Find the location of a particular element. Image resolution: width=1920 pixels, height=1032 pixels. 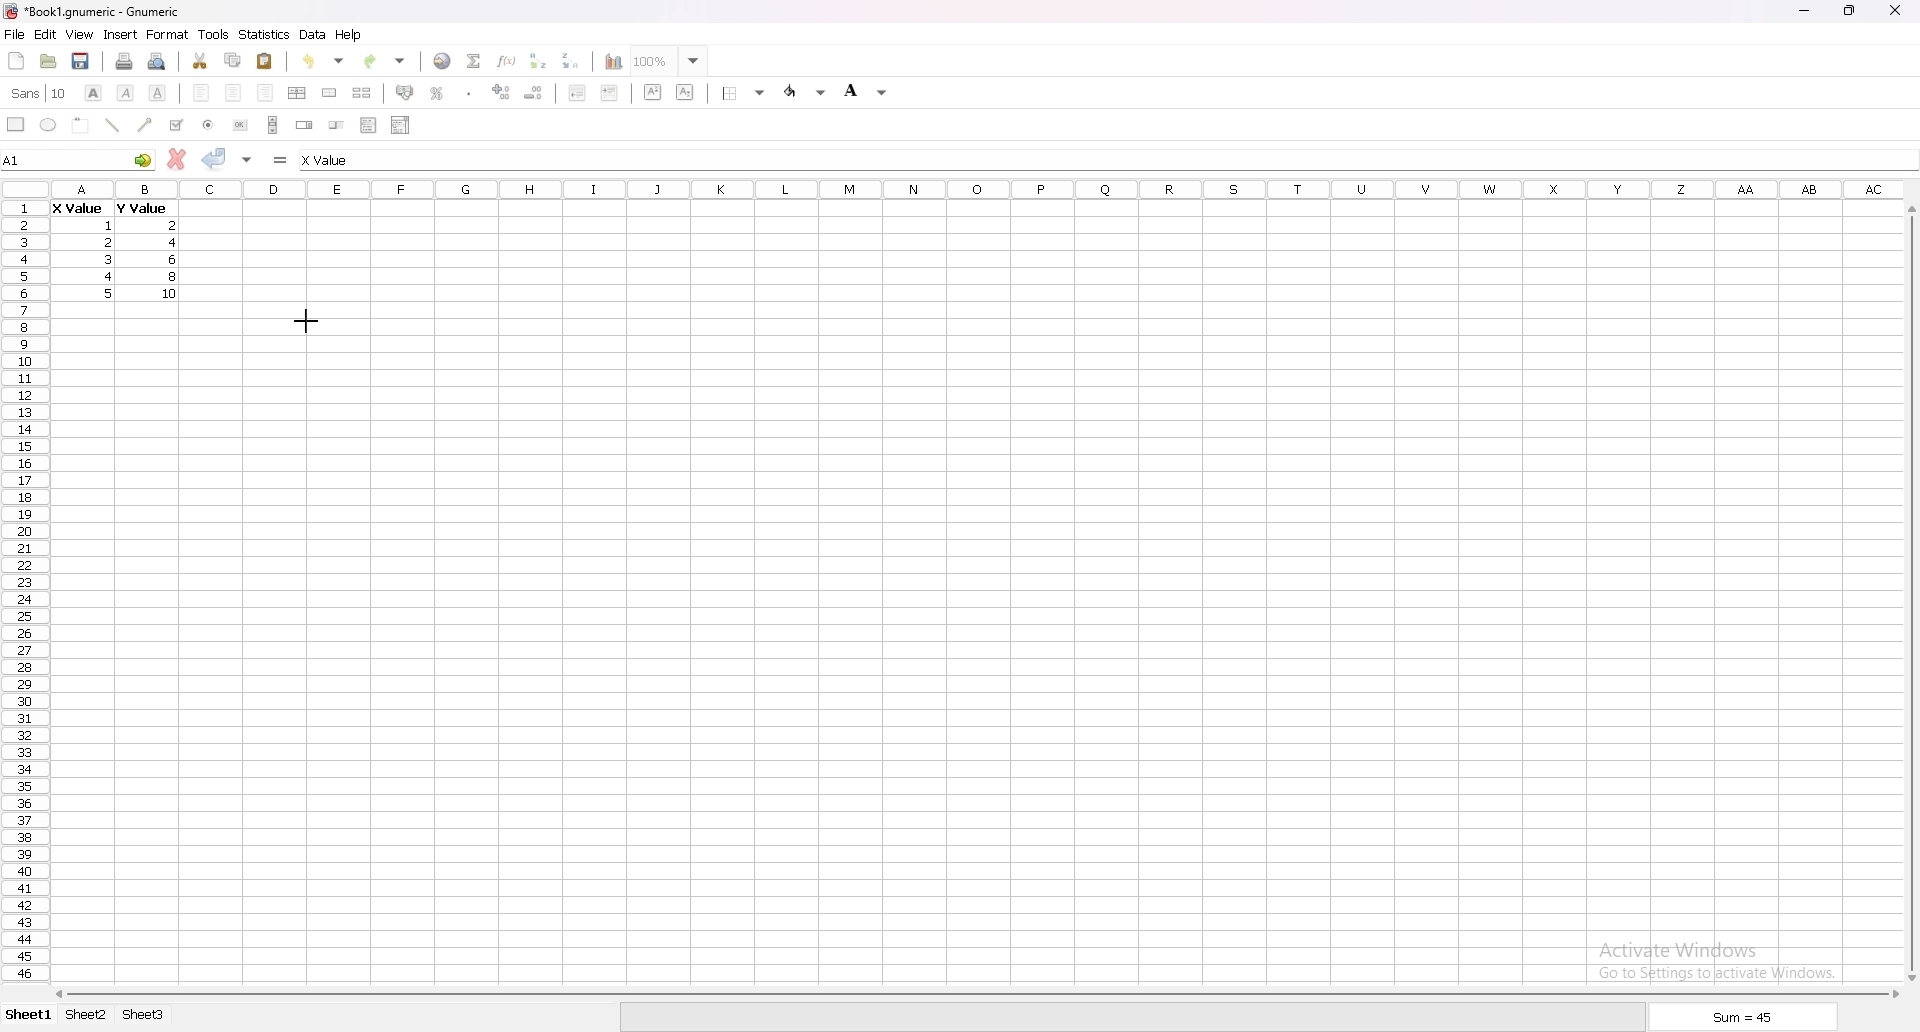

new is located at coordinates (17, 60).